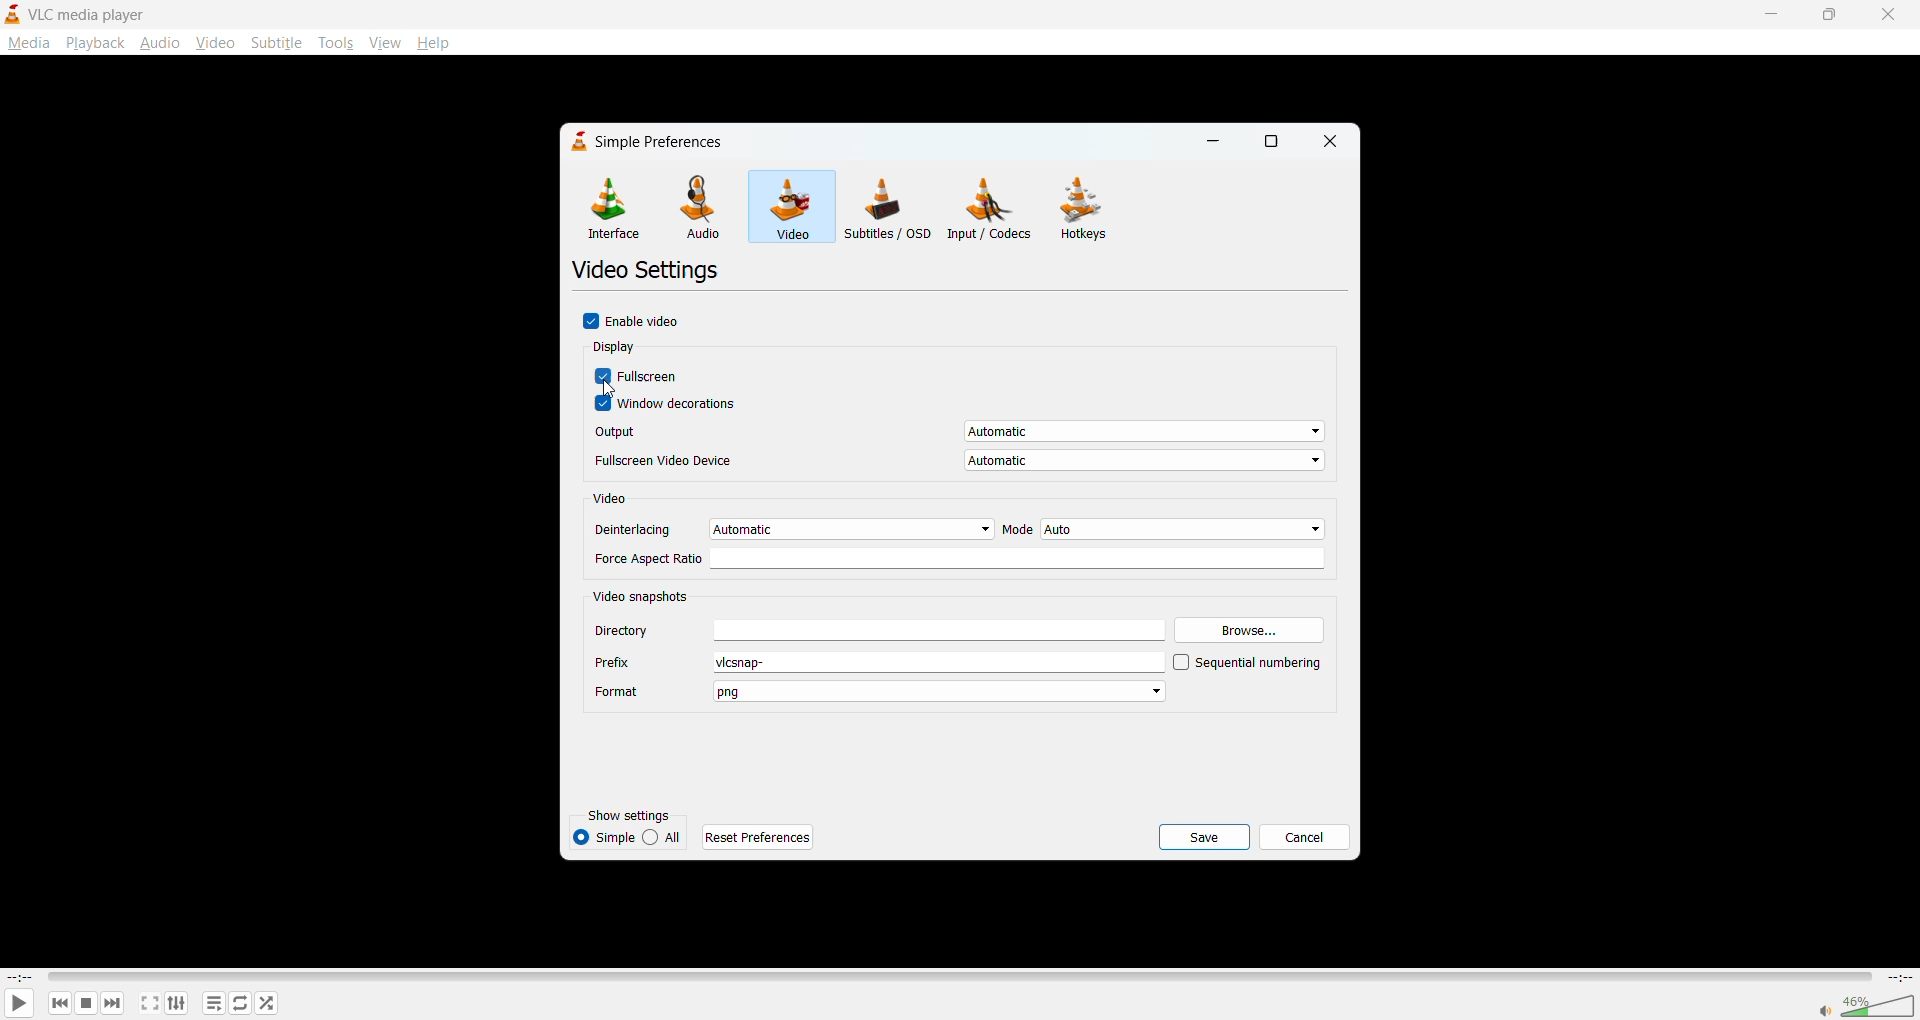 The height and width of the screenshot is (1020, 1920). Describe the element at coordinates (1162, 529) in the screenshot. I see `mode` at that location.